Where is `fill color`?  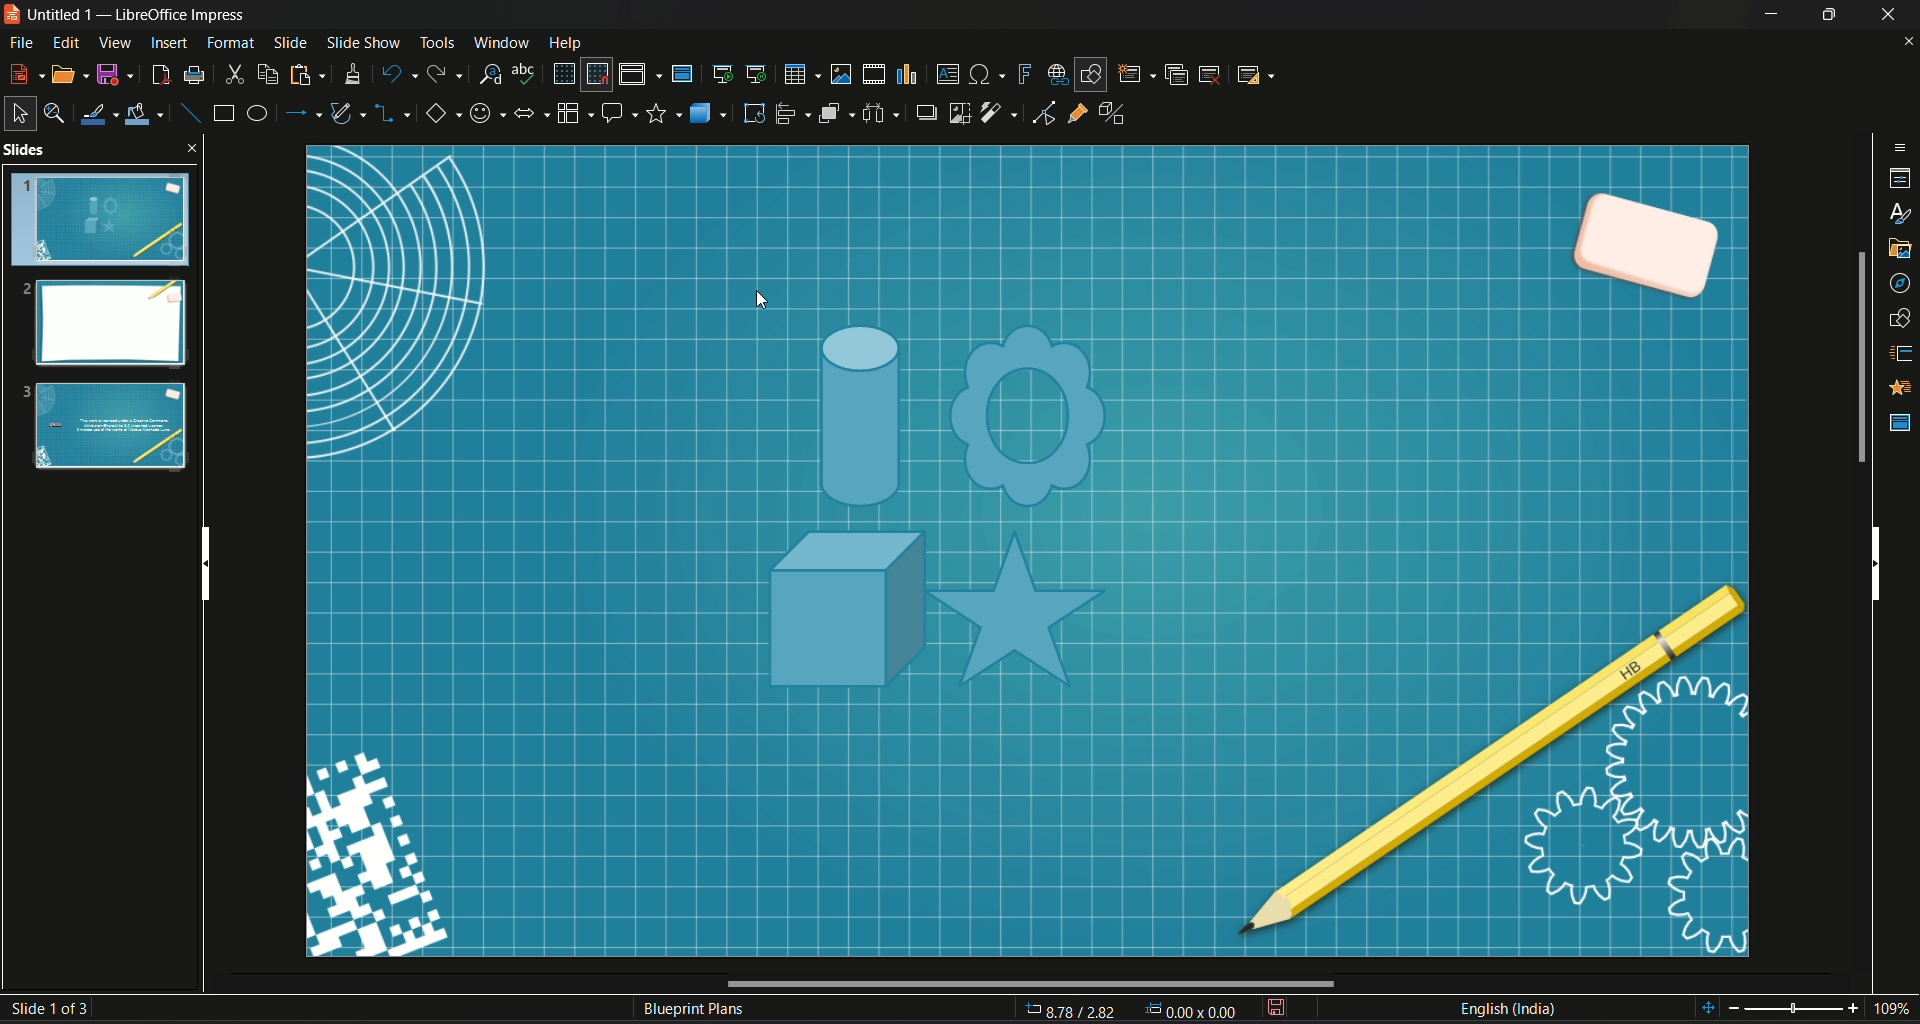
fill color is located at coordinates (145, 116).